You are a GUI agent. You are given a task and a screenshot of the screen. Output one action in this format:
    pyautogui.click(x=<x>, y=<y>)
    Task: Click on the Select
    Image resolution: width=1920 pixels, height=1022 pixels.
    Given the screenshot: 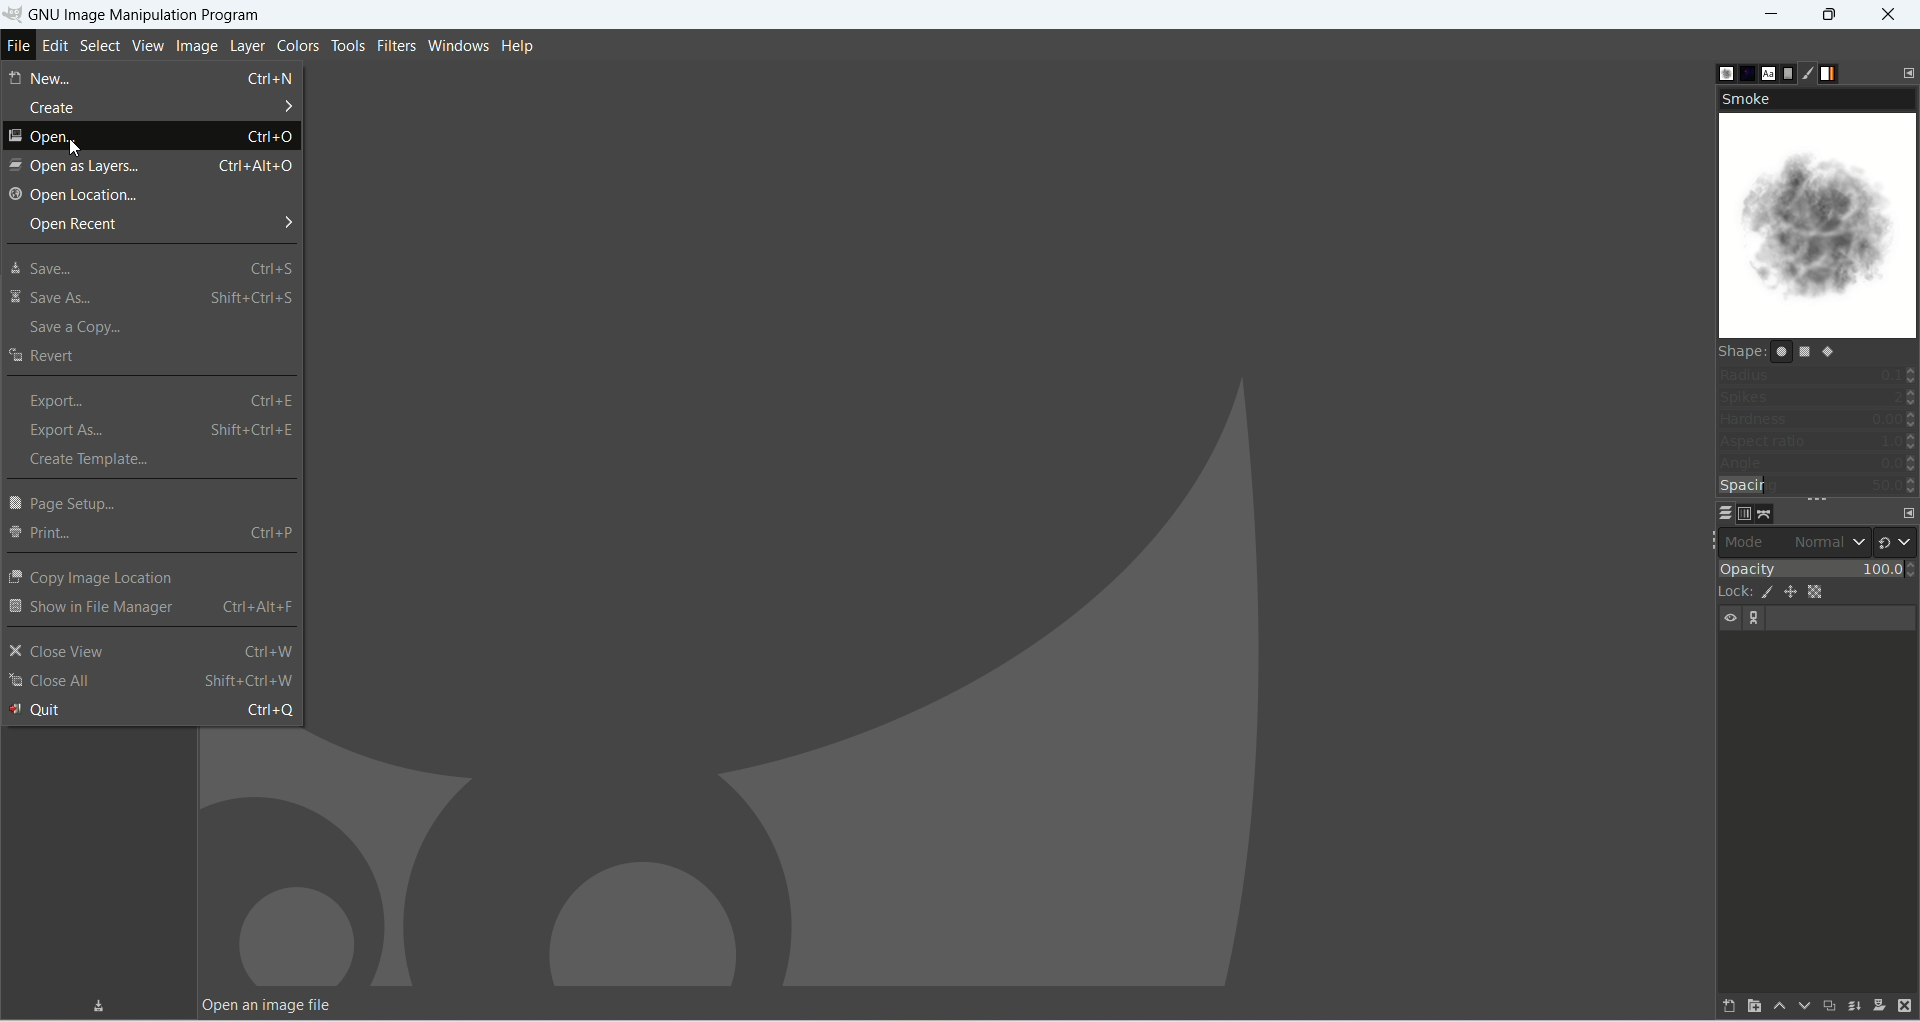 What is the action you would take?
    pyautogui.click(x=100, y=45)
    